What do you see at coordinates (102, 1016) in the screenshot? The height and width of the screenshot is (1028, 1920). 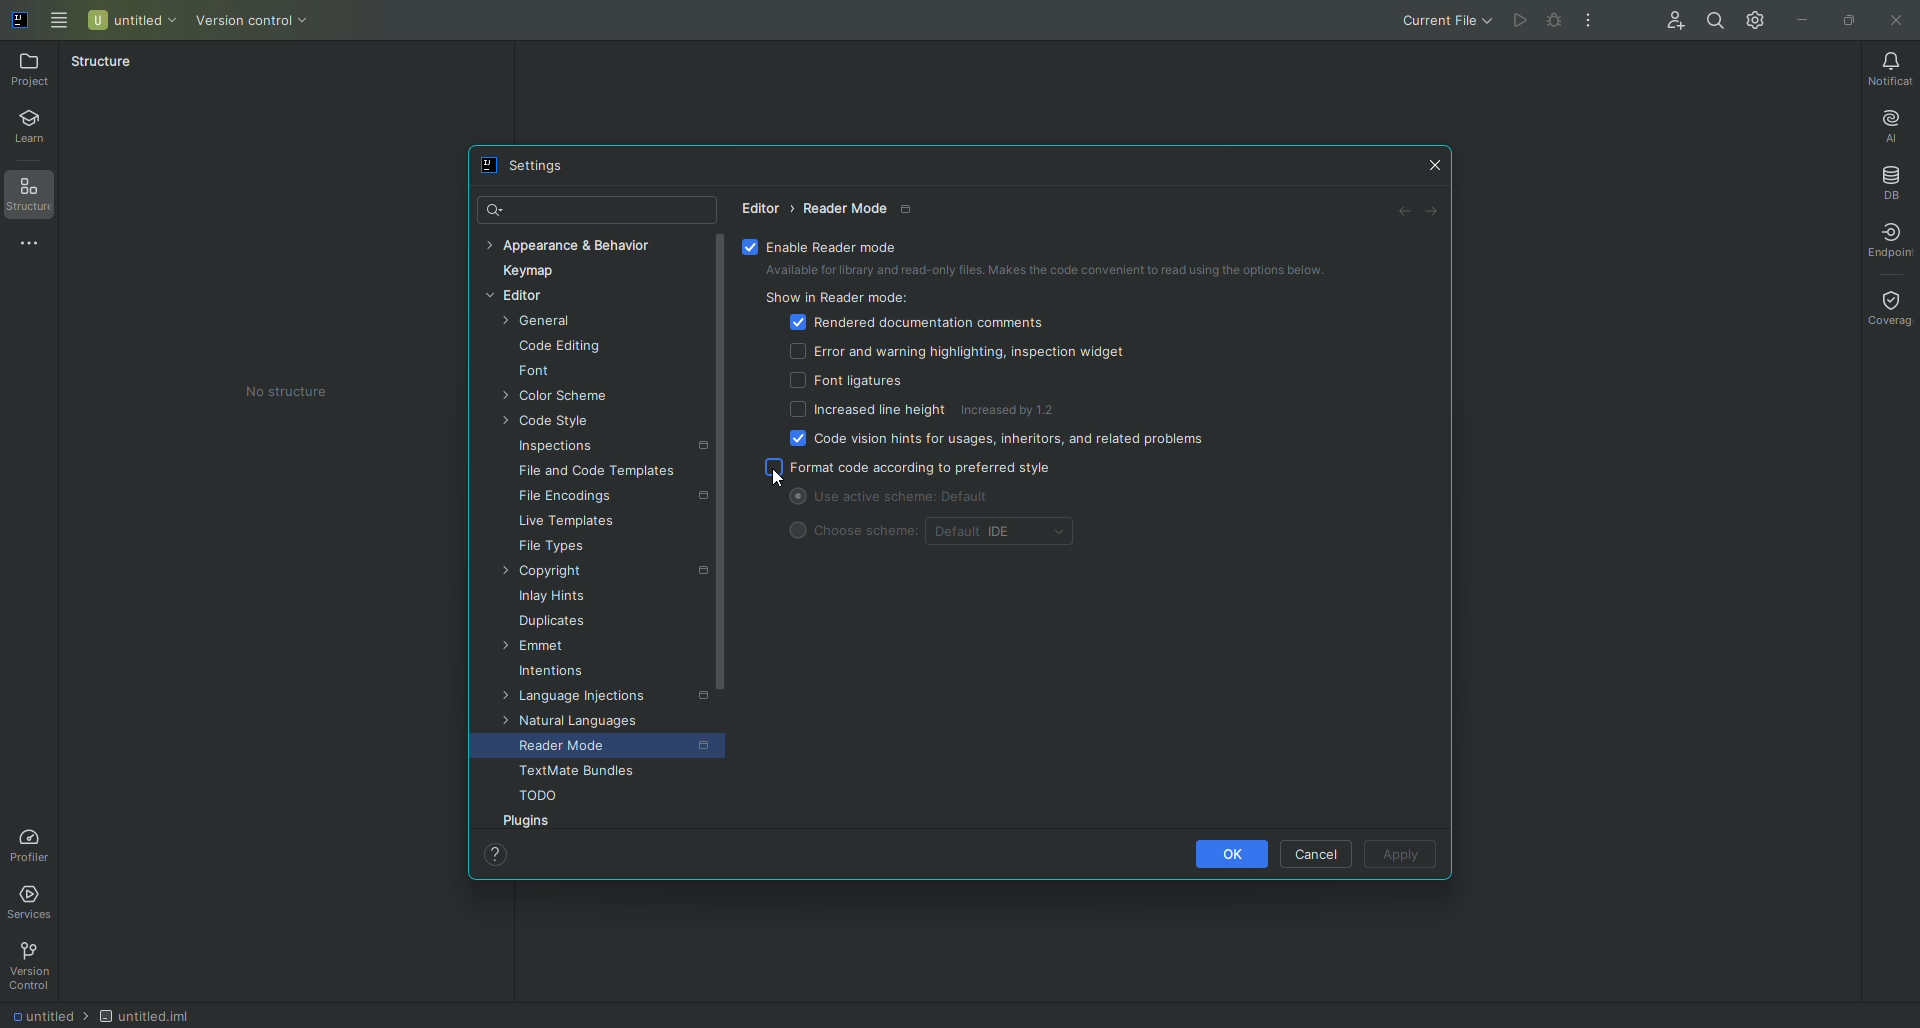 I see `file path` at bounding box center [102, 1016].